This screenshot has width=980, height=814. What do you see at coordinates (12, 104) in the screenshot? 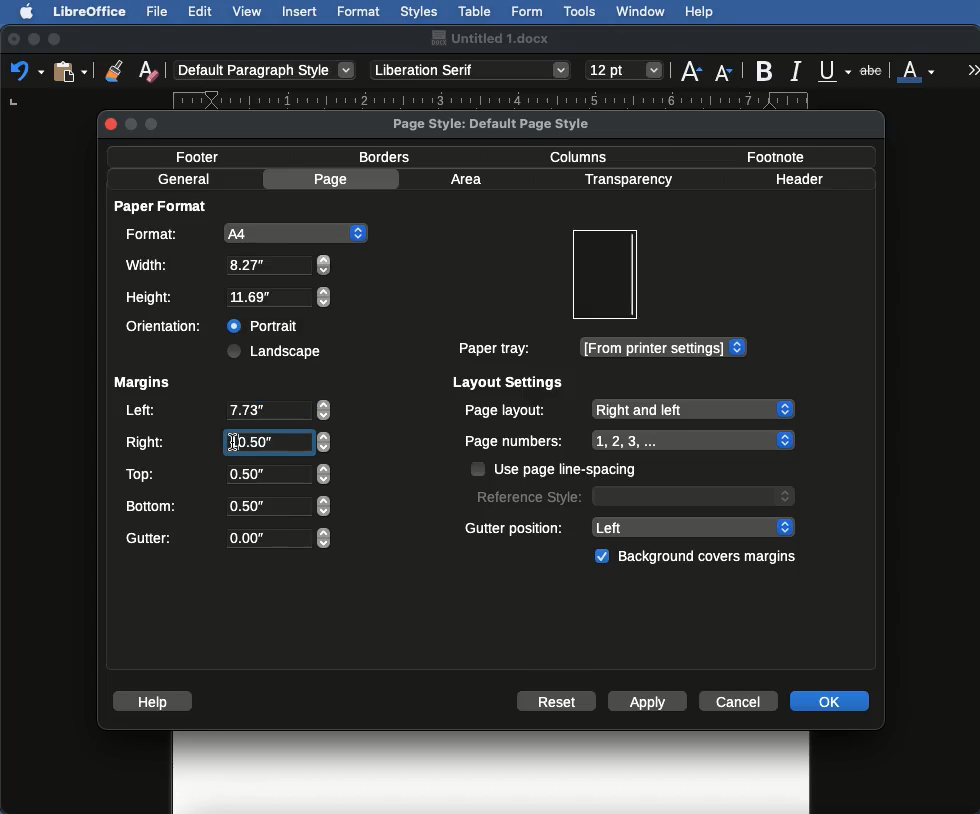
I see `left tab` at bounding box center [12, 104].